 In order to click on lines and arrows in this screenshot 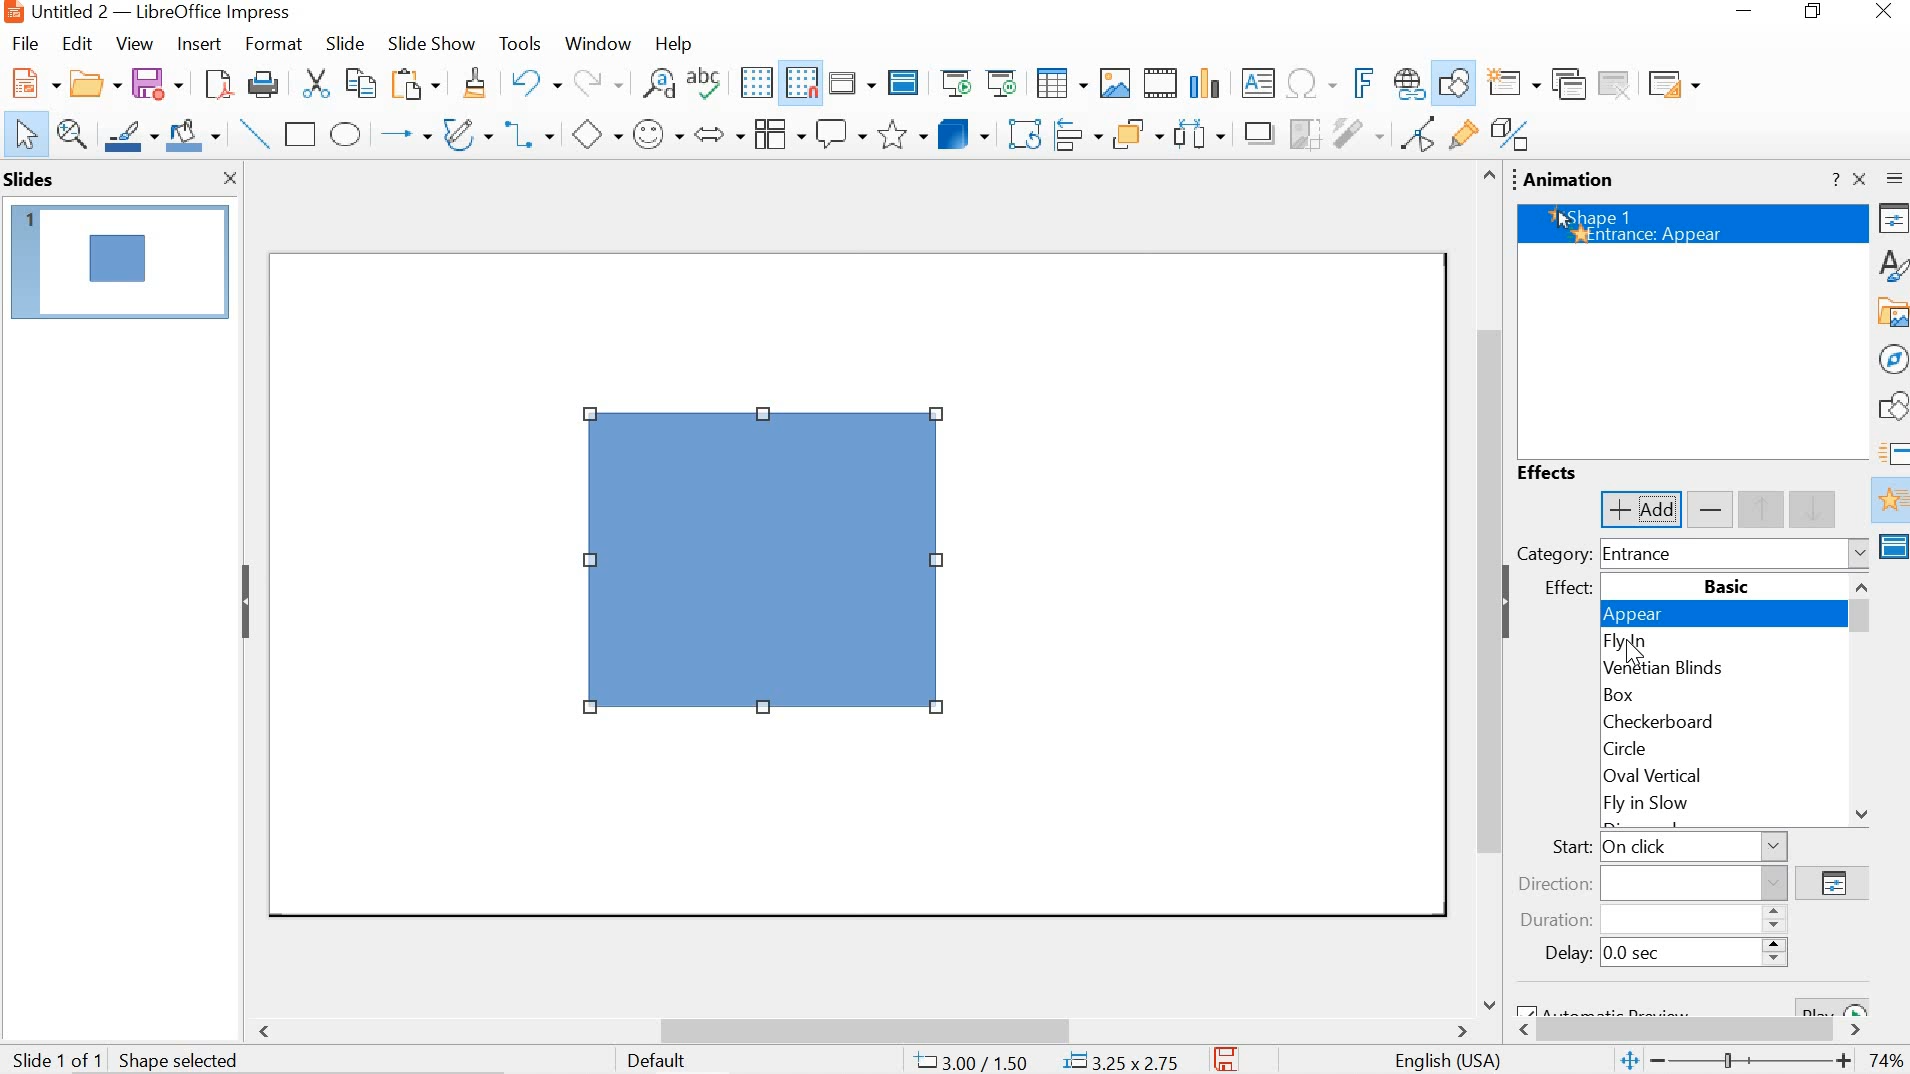, I will do `click(402, 133)`.